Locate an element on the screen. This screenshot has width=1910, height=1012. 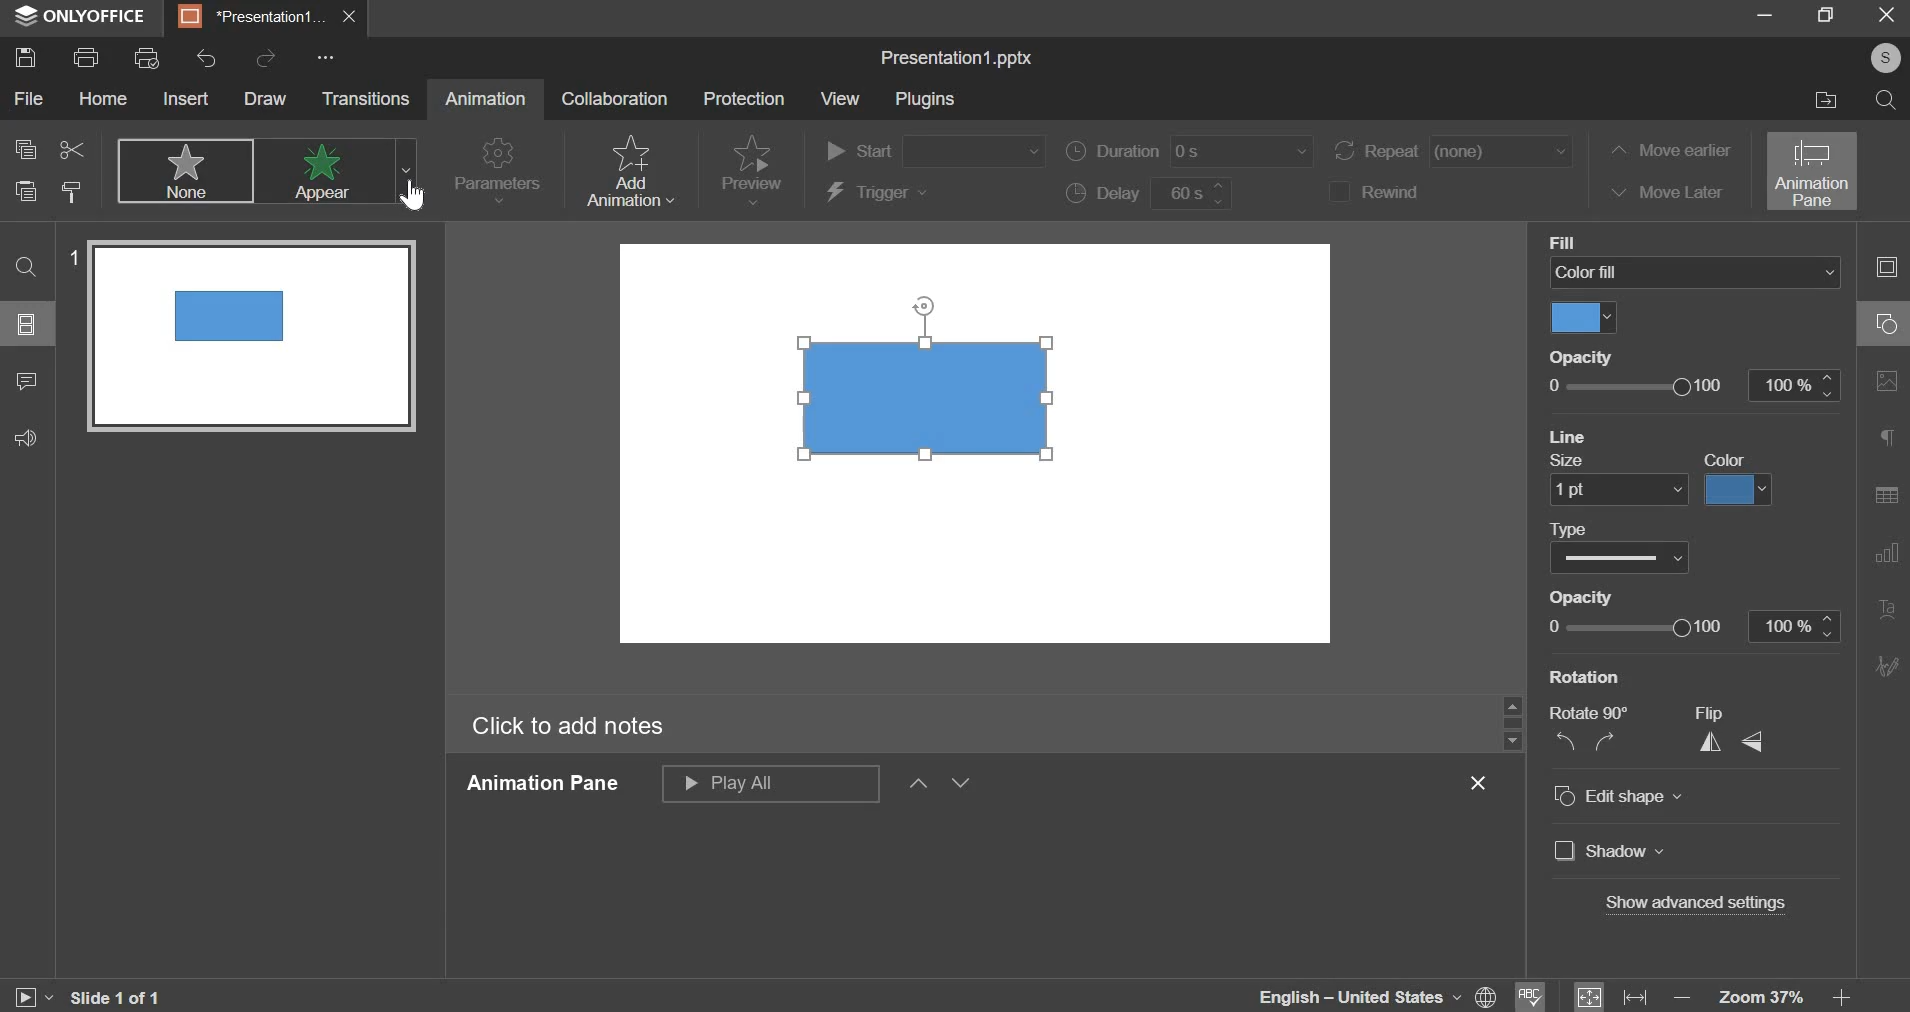
exit is located at coordinates (1883, 17).